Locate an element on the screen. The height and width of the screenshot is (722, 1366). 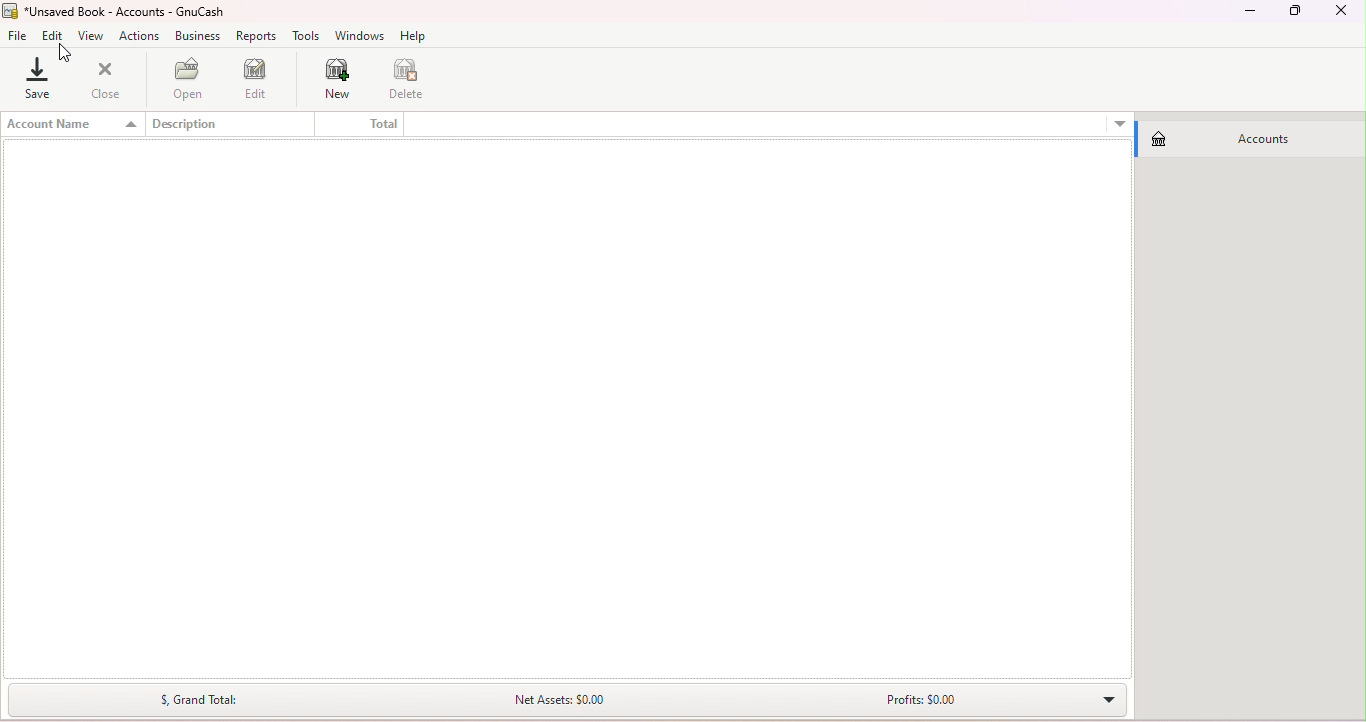
Save is located at coordinates (41, 81).